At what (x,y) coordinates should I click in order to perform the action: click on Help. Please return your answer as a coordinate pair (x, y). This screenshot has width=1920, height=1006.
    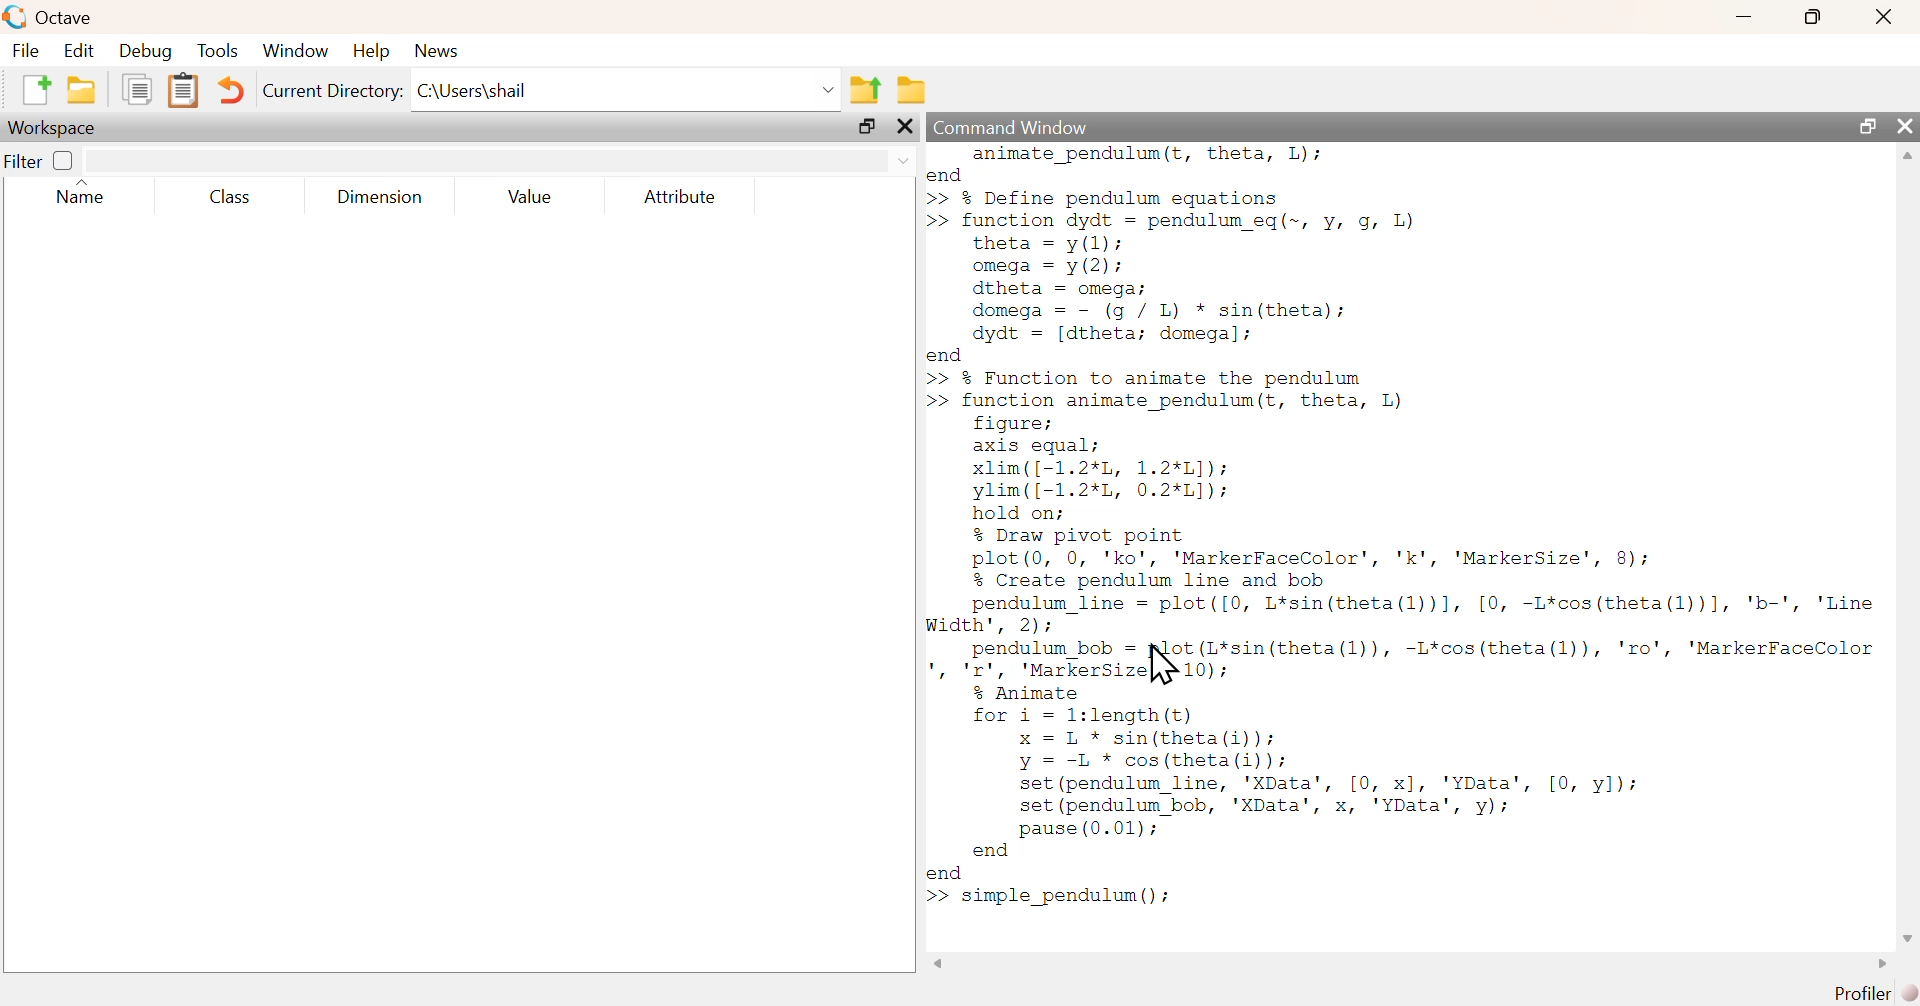
    Looking at the image, I should click on (370, 50).